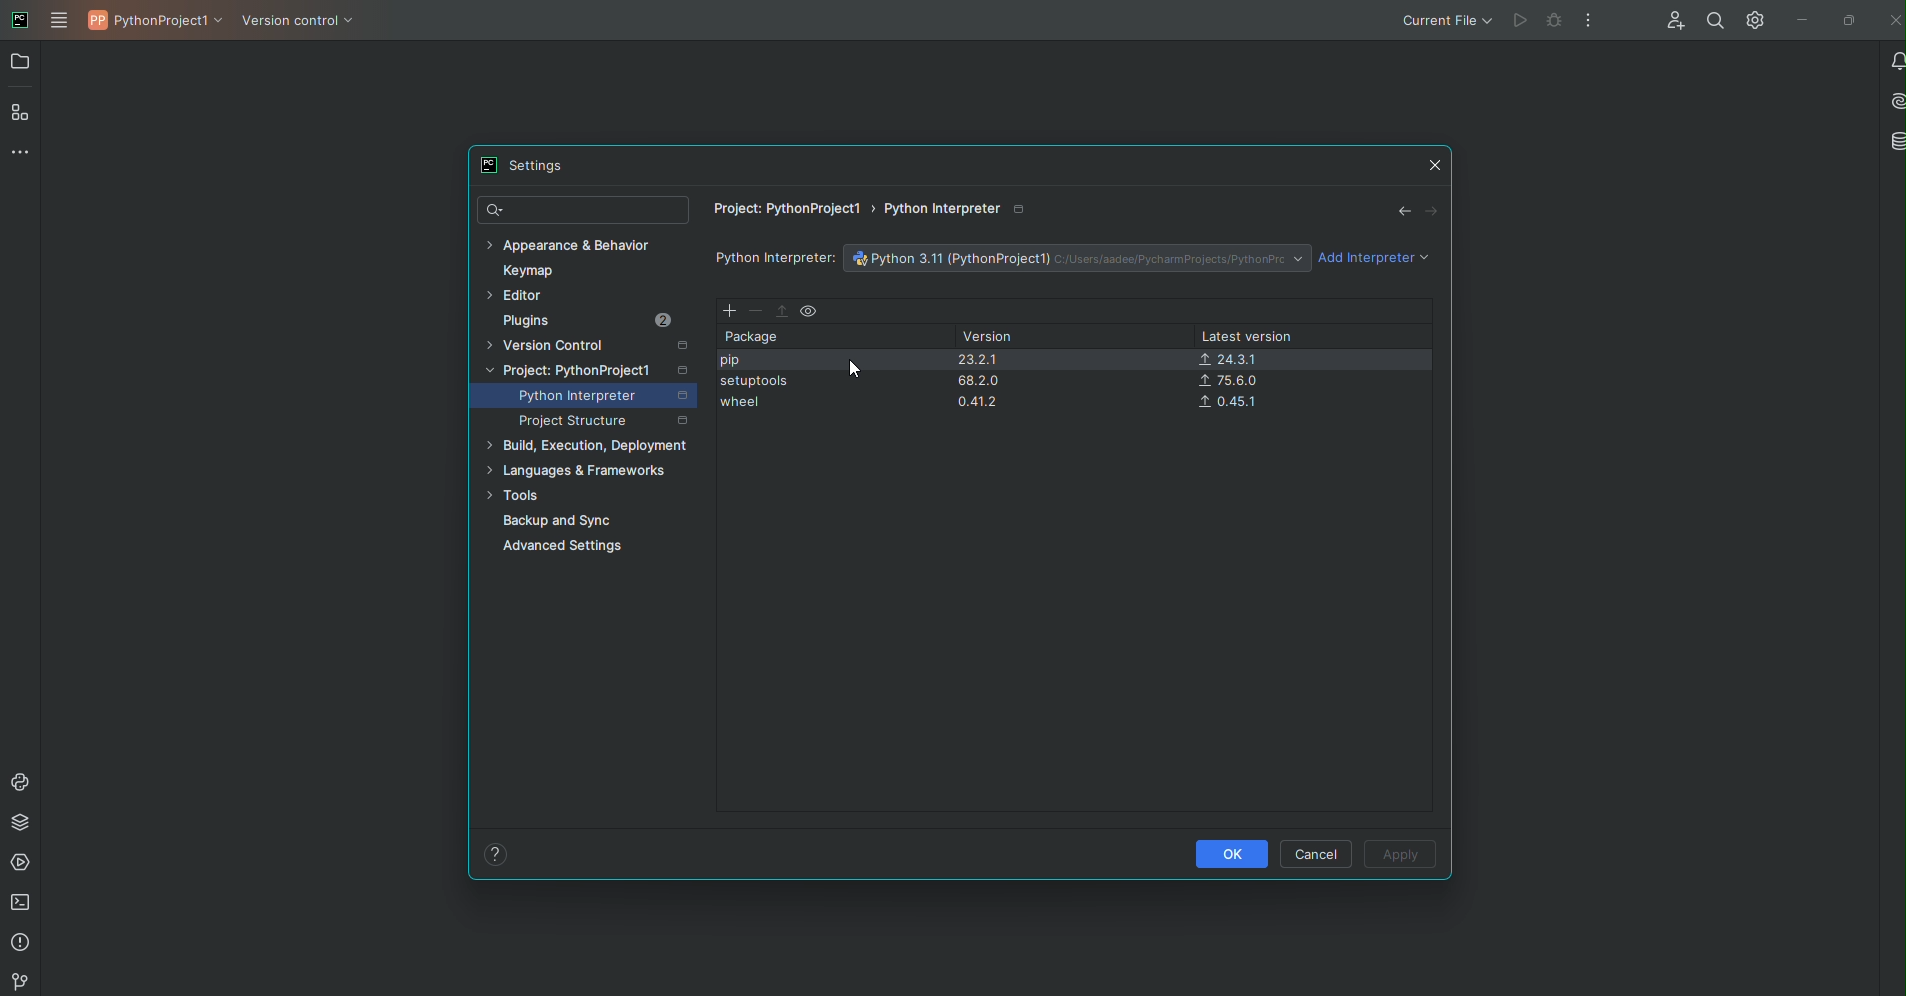 This screenshot has height=996, width=1906. Describe the element at coordinates (757, 383) in the screenshot. I see `Setuptools` at that location.